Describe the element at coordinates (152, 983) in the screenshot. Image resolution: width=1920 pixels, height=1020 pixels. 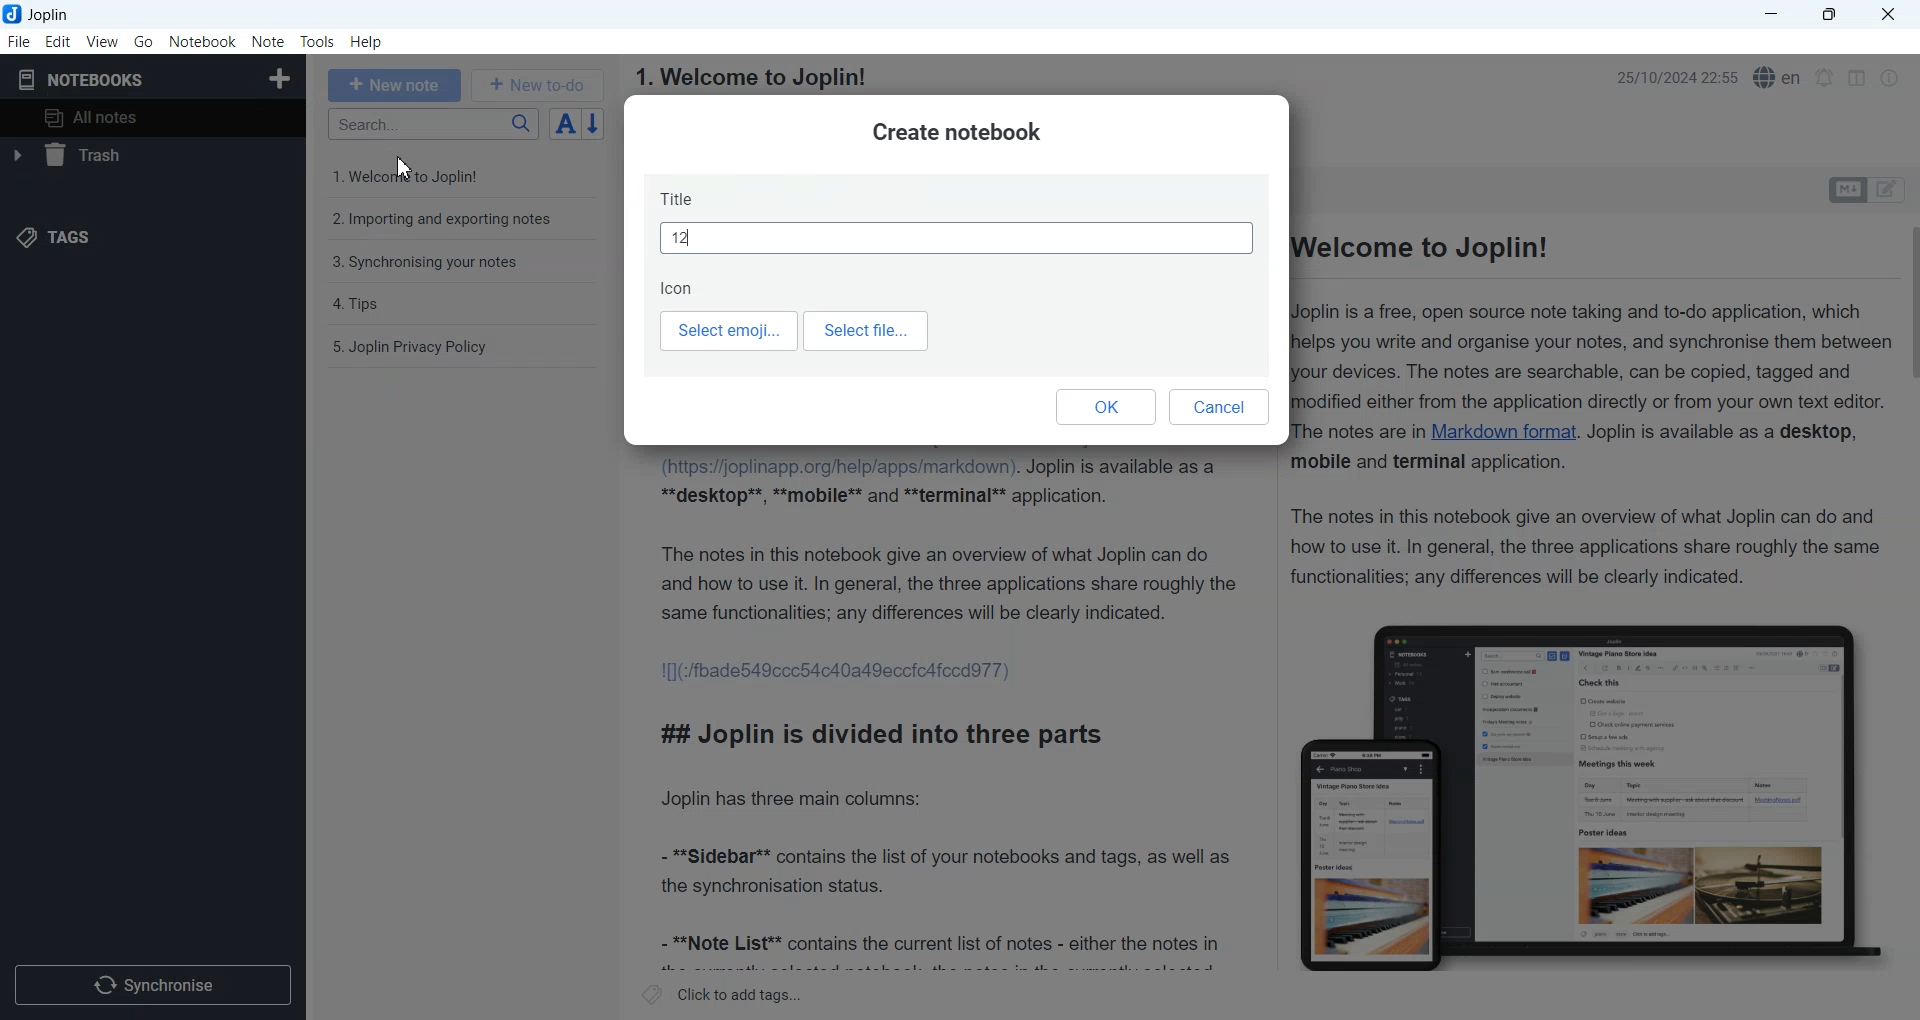
I see `Synchronize` at that location.